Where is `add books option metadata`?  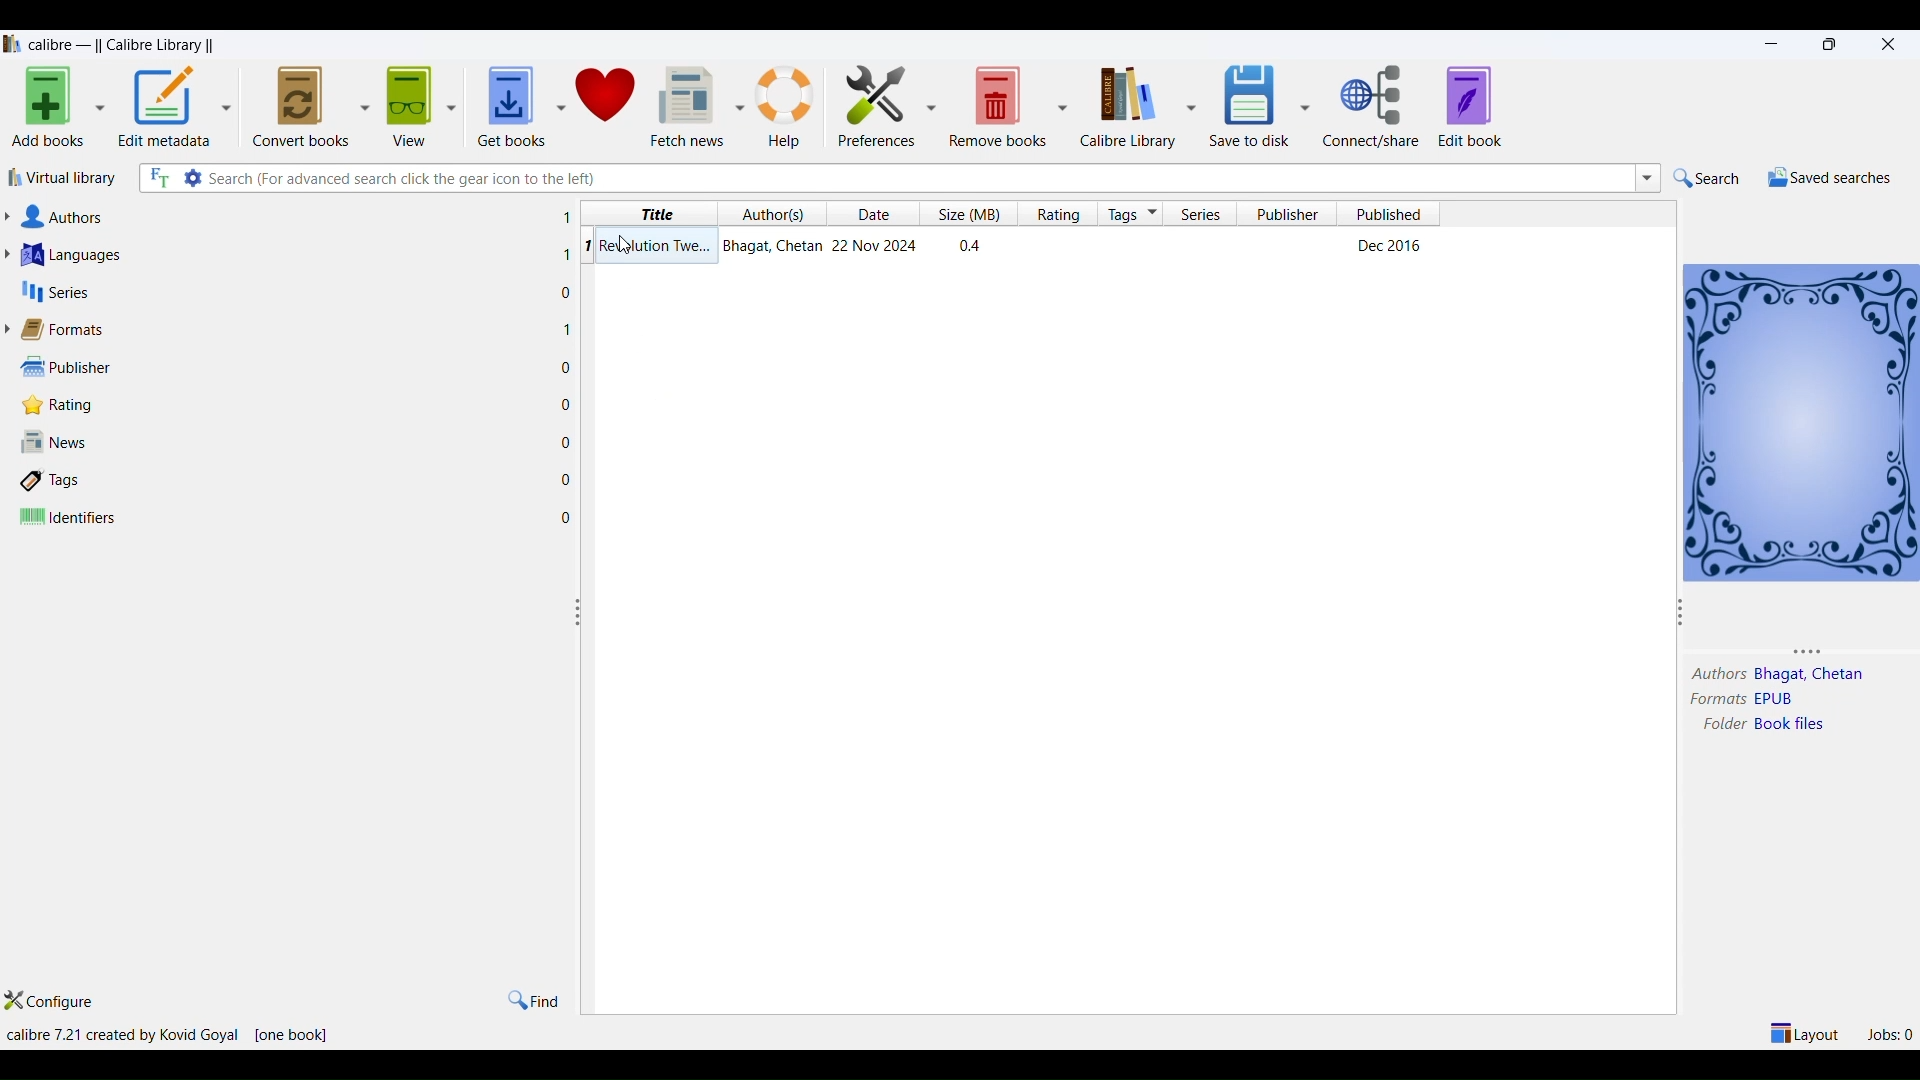
add books option metadata is located at coordinates (103, 107).